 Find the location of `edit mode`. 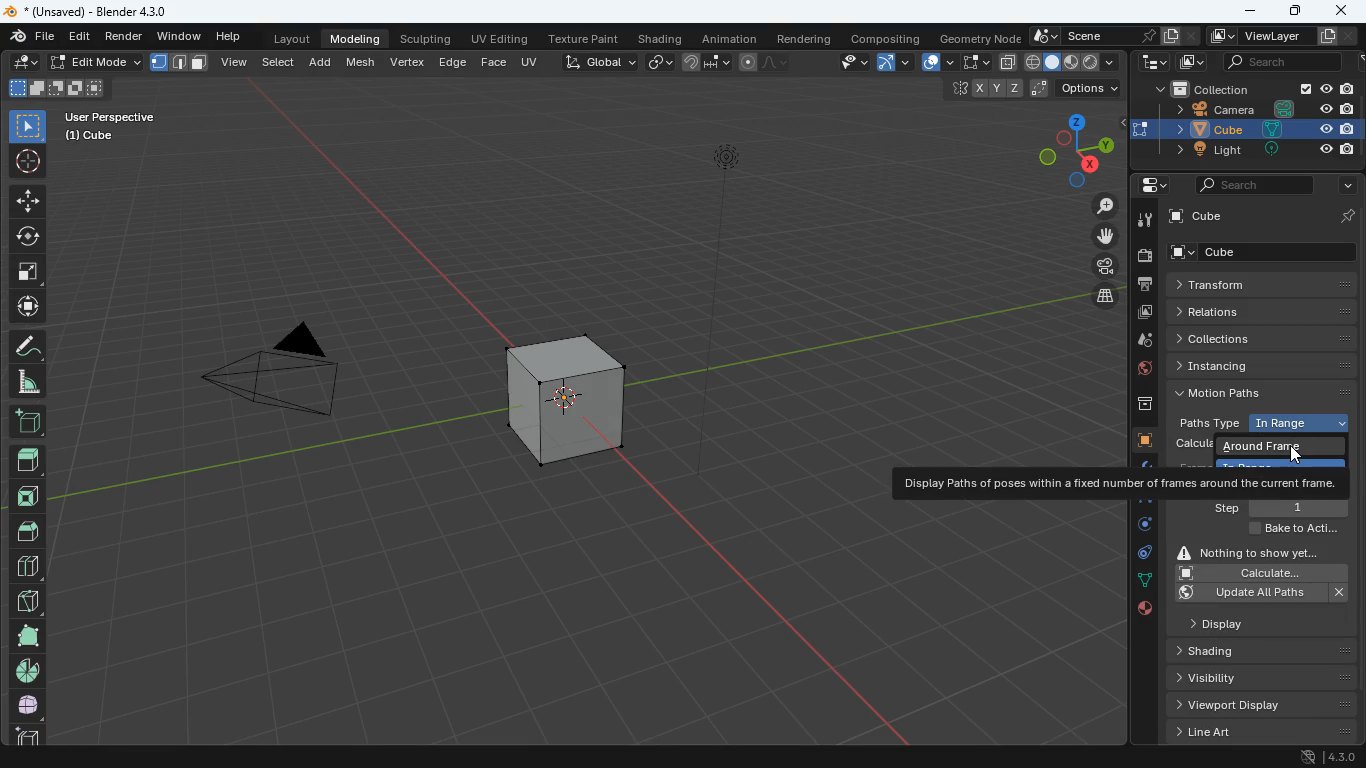

edit mode is located at coordinates (96, 62).